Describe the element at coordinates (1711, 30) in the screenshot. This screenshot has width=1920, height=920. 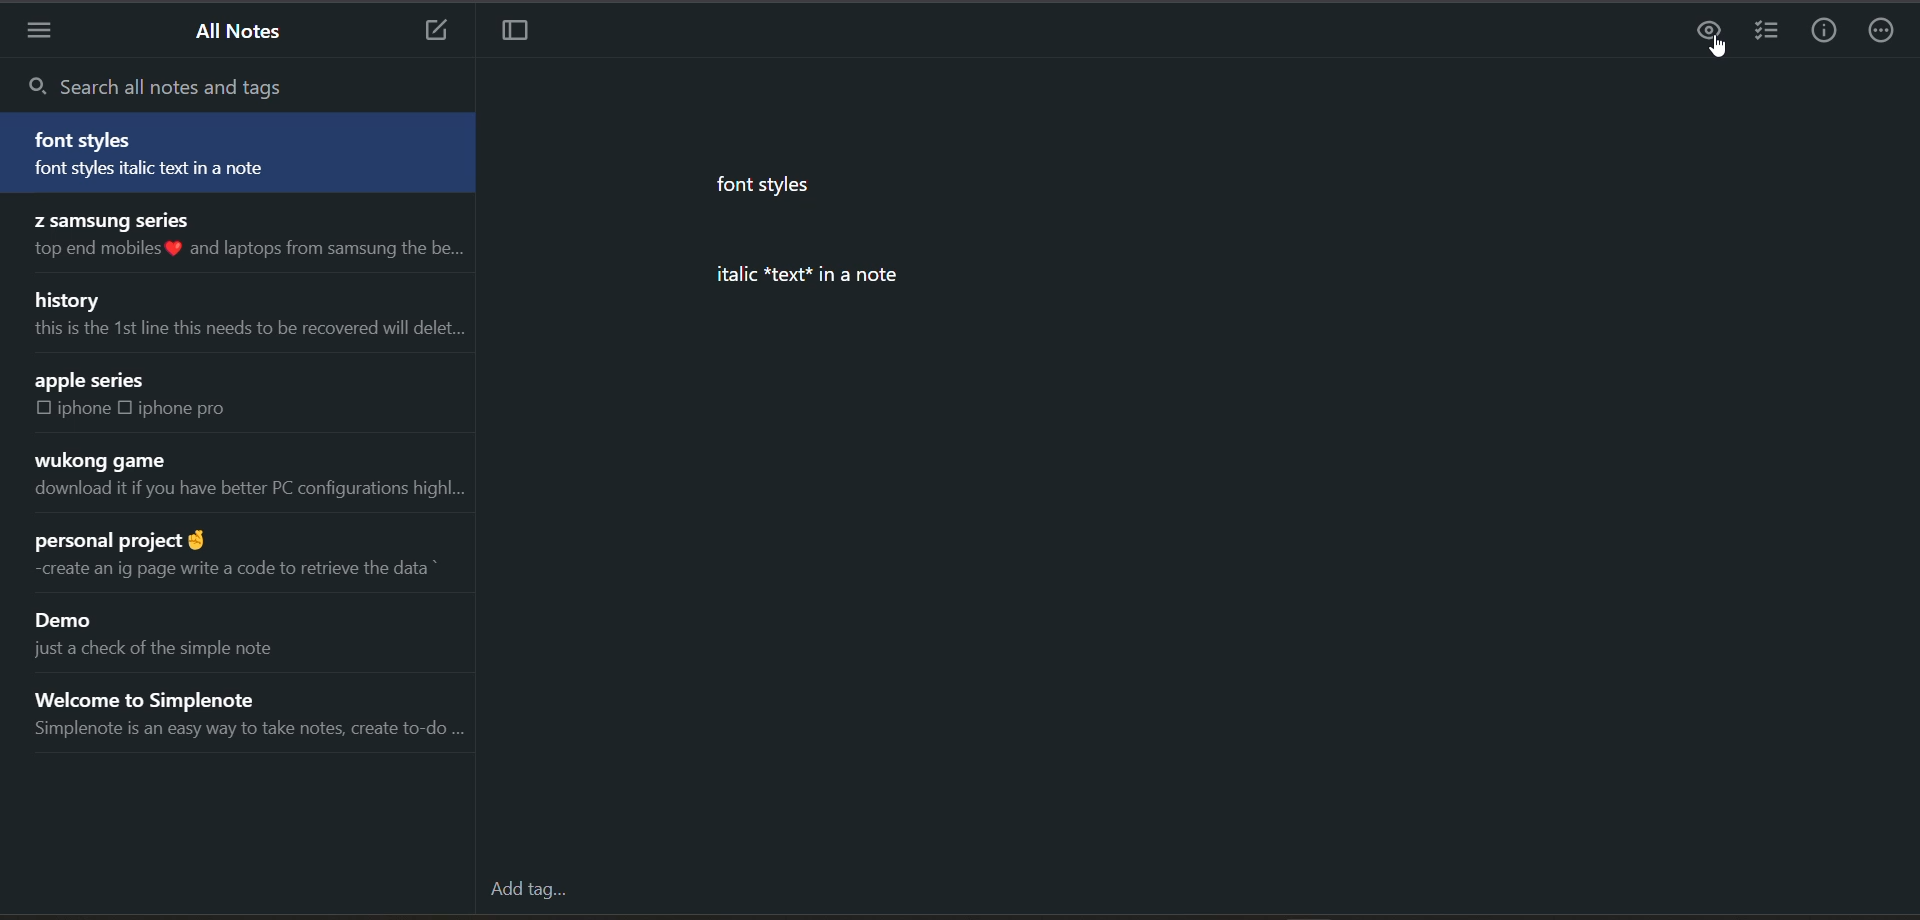
I see `preview` at that location.